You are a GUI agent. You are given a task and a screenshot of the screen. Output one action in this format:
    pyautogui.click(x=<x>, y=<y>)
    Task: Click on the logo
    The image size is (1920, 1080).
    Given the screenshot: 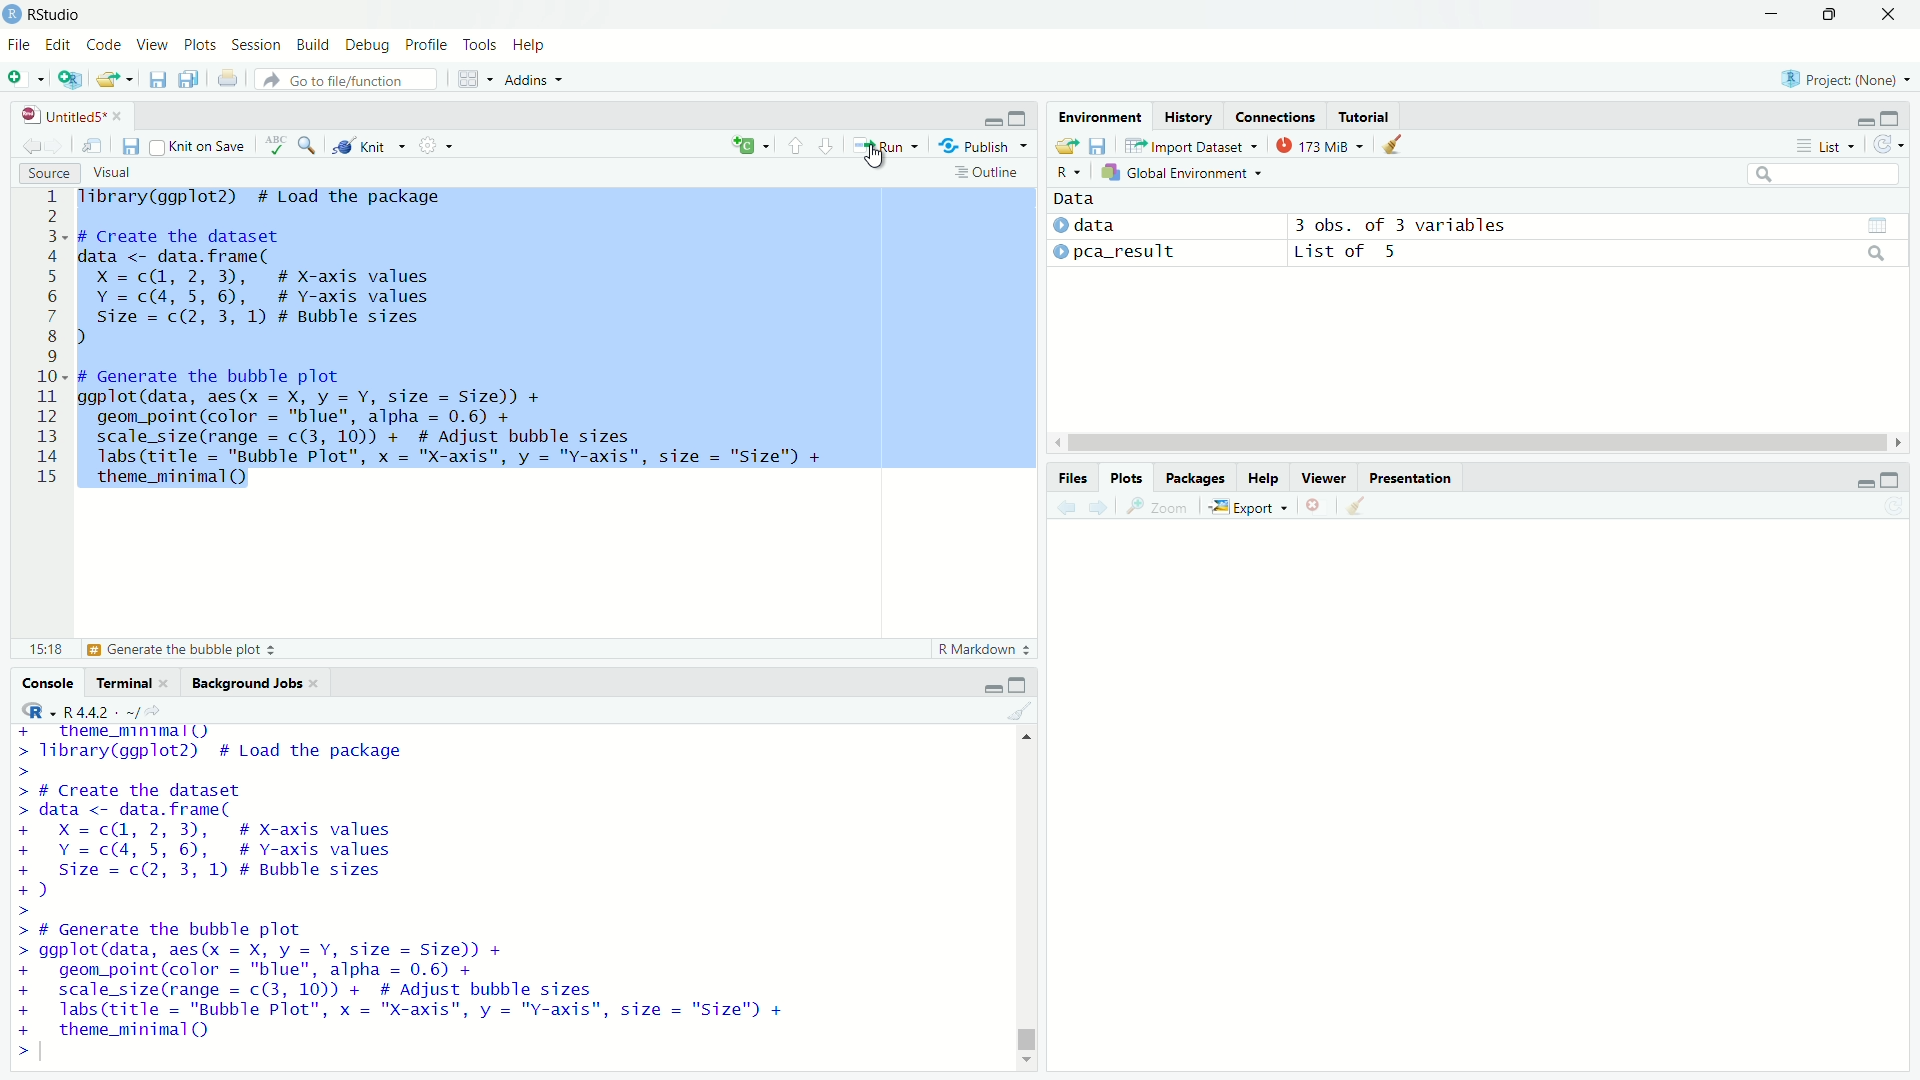 What is the action you would take?
    pyautogui.click(x=13, y=15)
    